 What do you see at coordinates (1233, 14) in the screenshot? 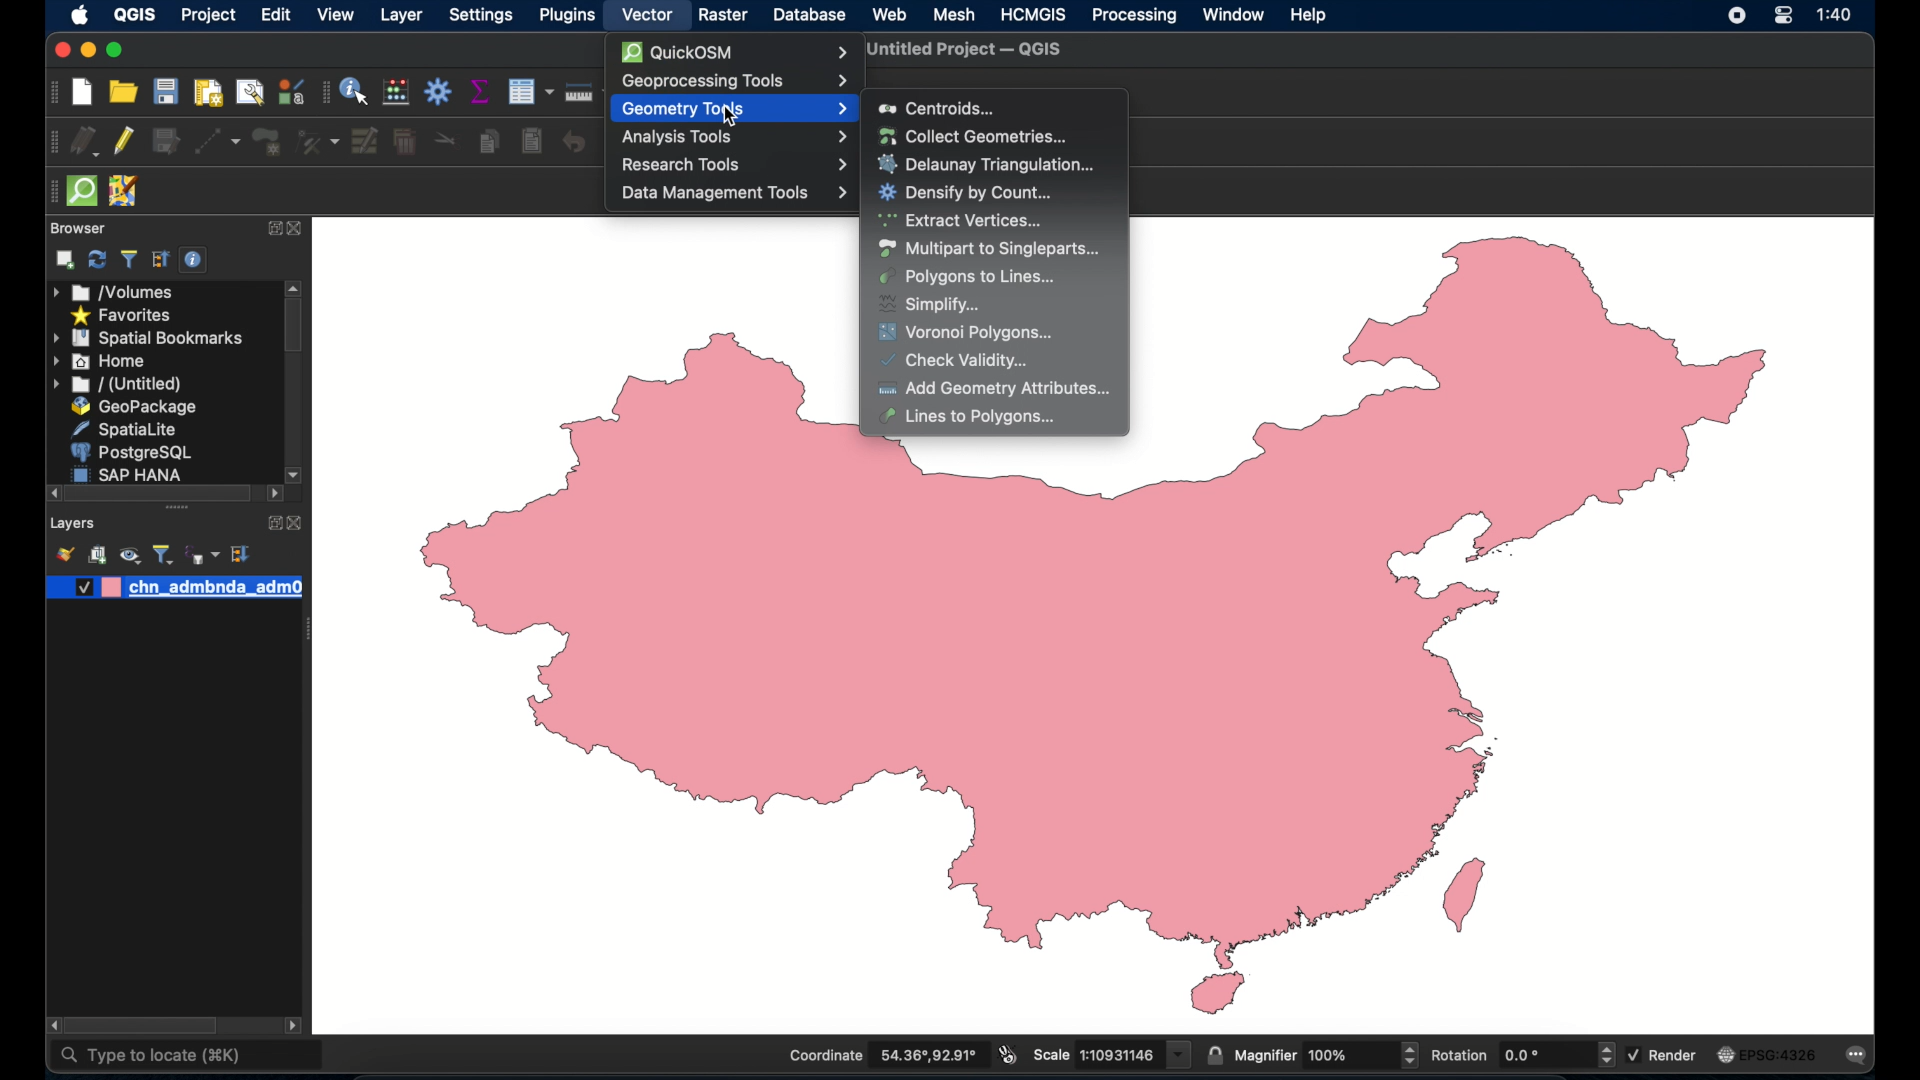
I see `window` at bounding box center [1233, 14].